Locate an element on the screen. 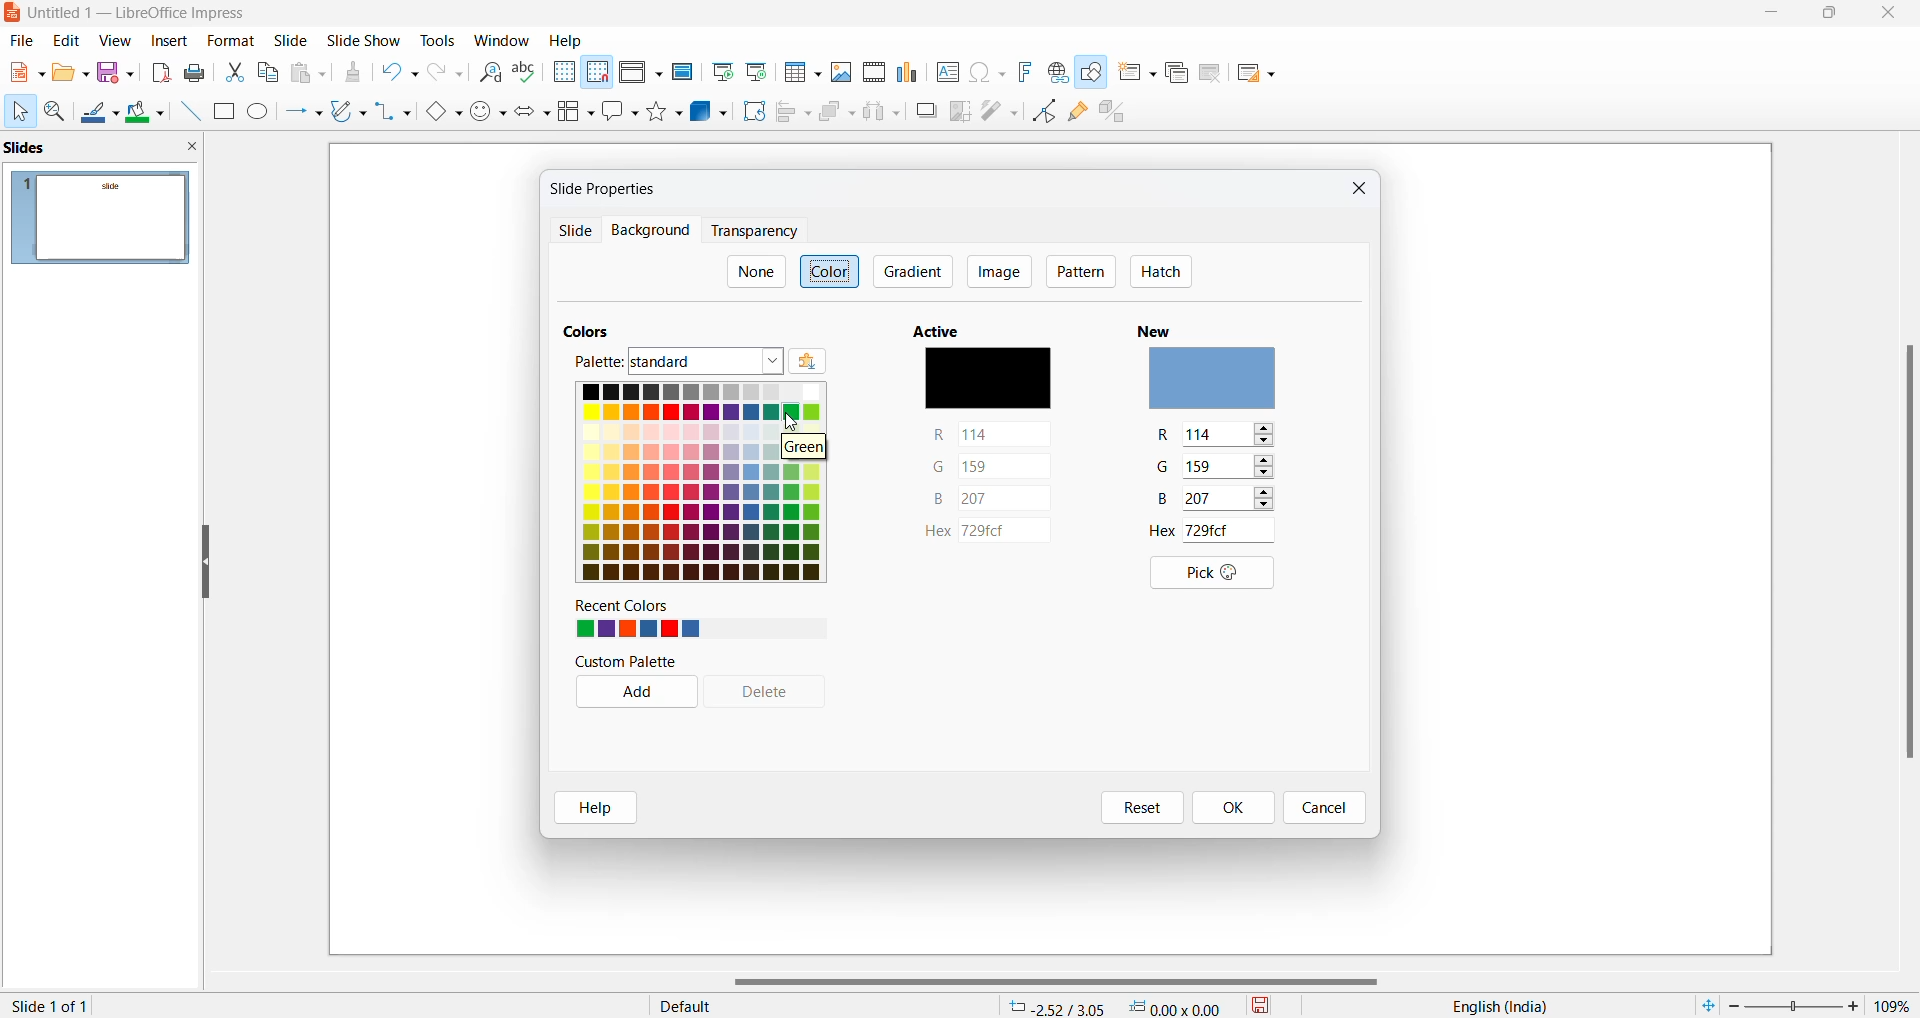  slide is located at coordinates (573, 233).